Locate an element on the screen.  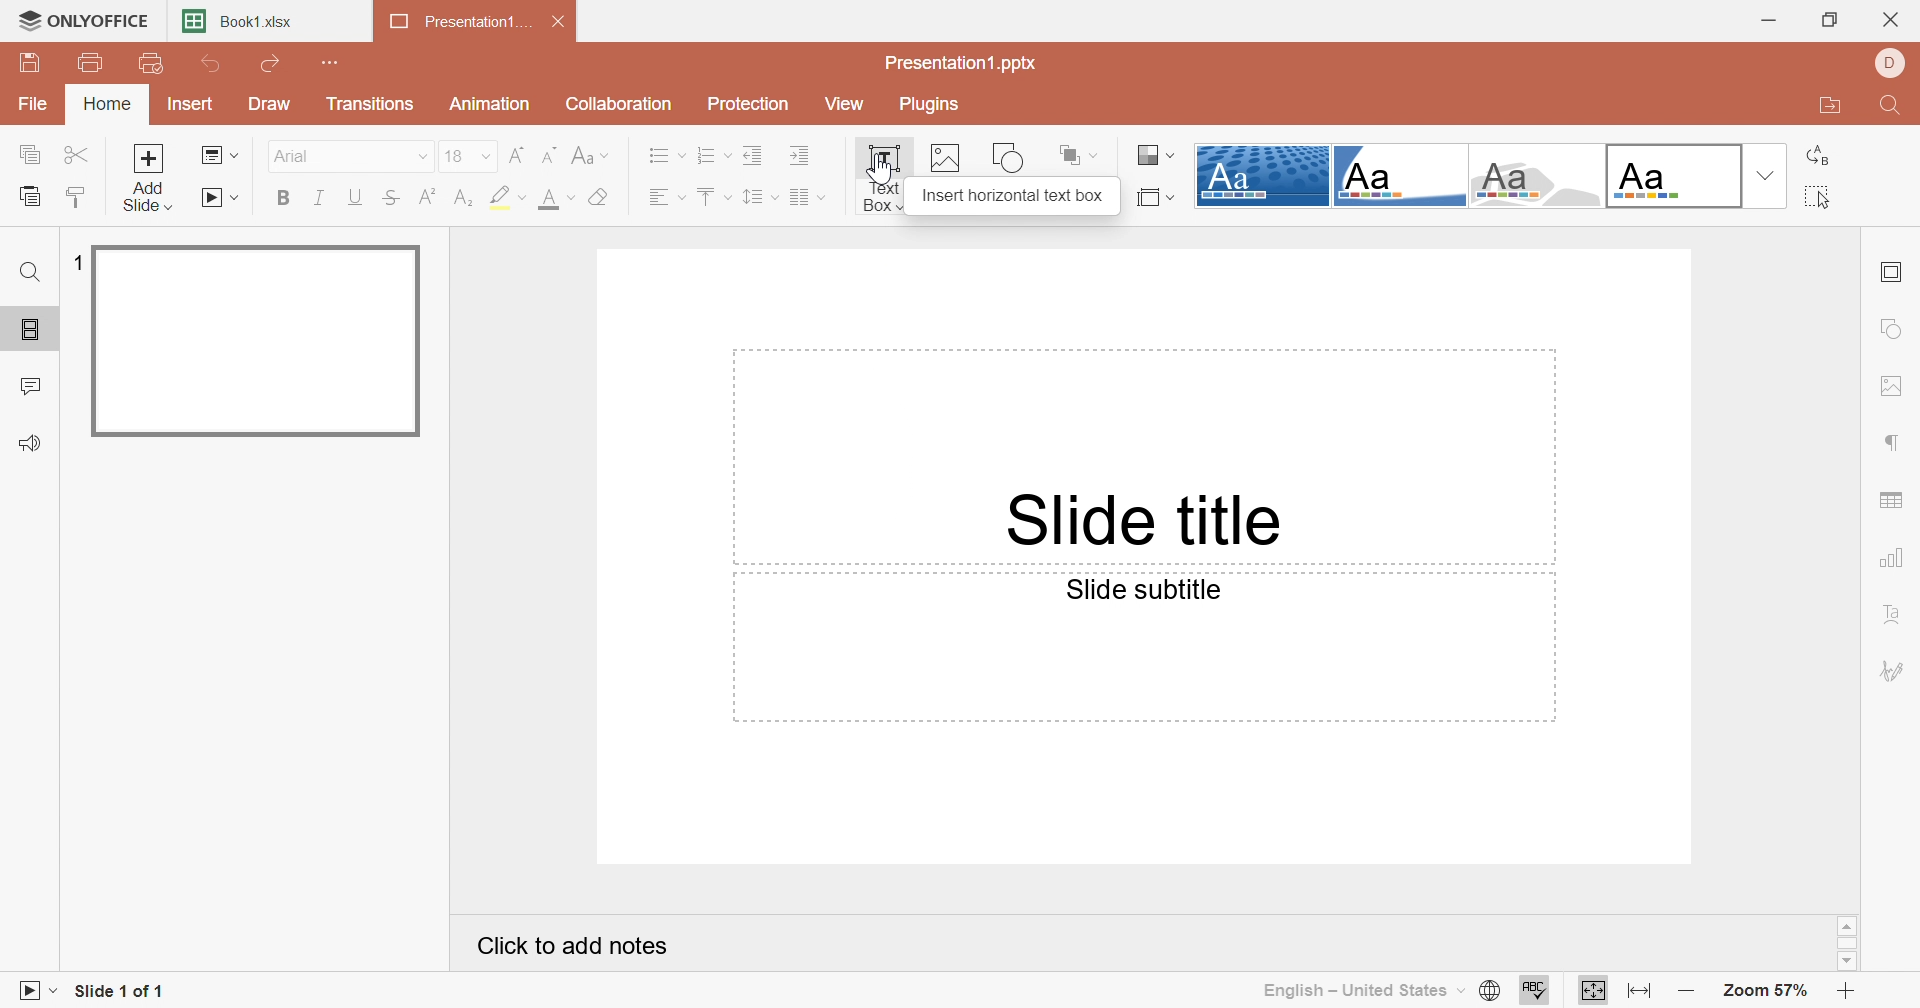
Fit to slide is located at coordinates (1591, 989).